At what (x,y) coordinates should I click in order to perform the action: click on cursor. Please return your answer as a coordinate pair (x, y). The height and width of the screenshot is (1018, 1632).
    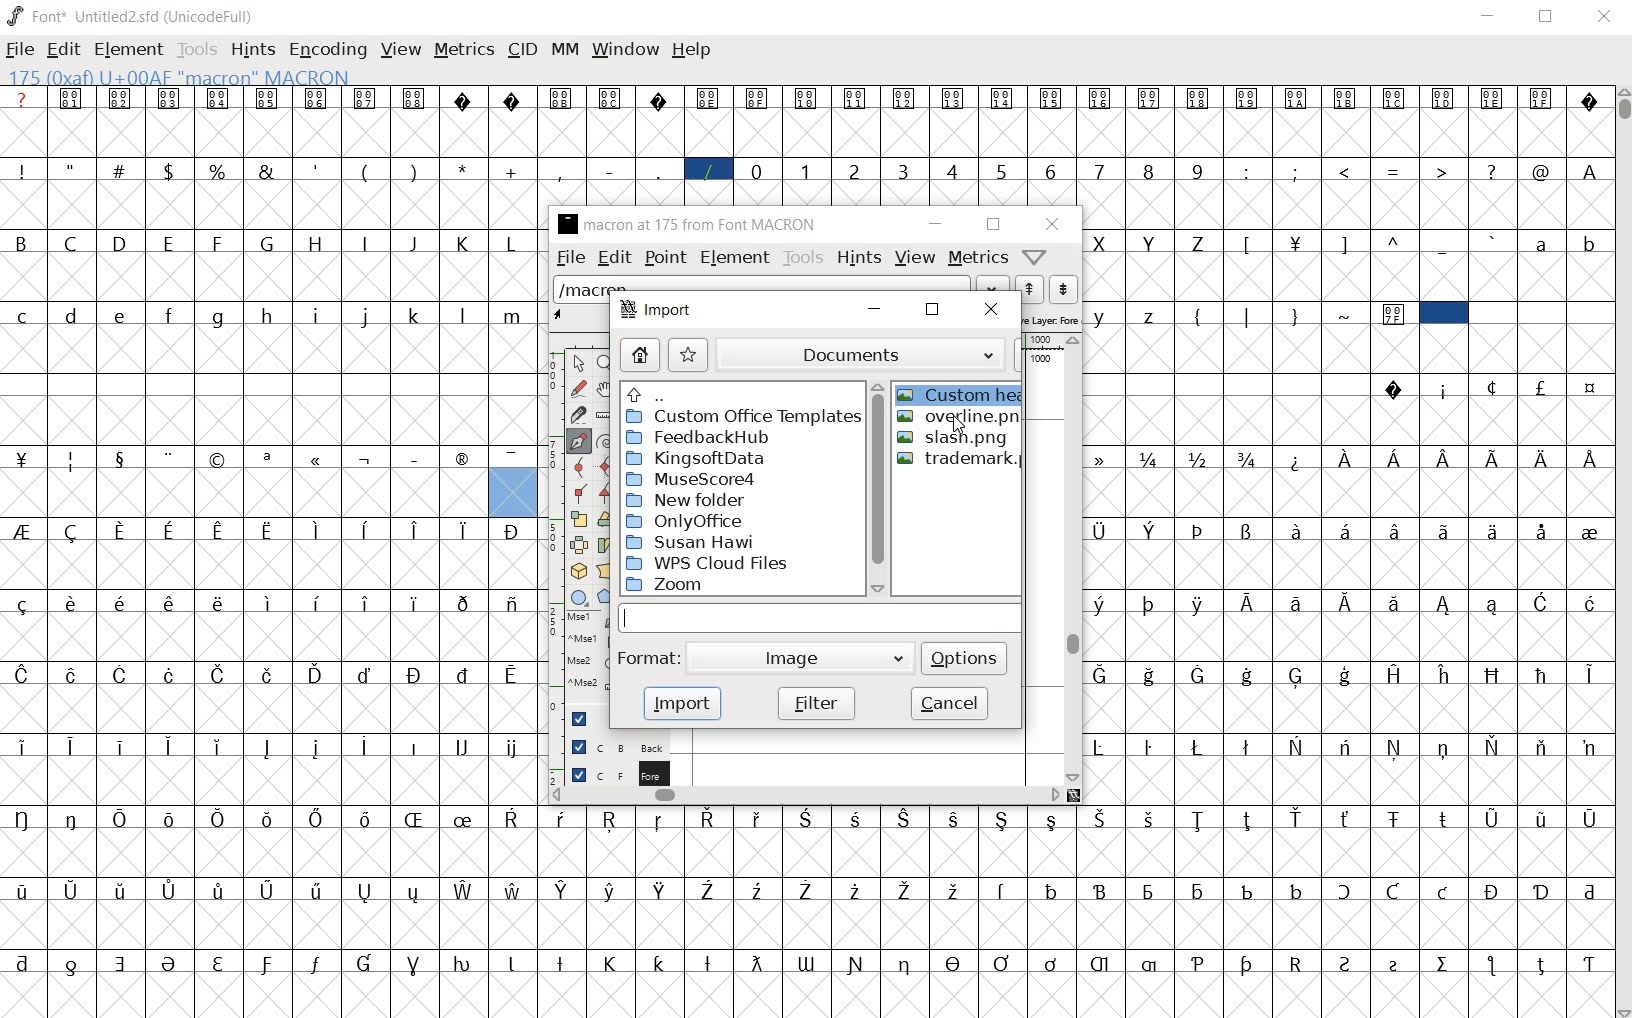
    Looking at the image, I should click on (957, 430).